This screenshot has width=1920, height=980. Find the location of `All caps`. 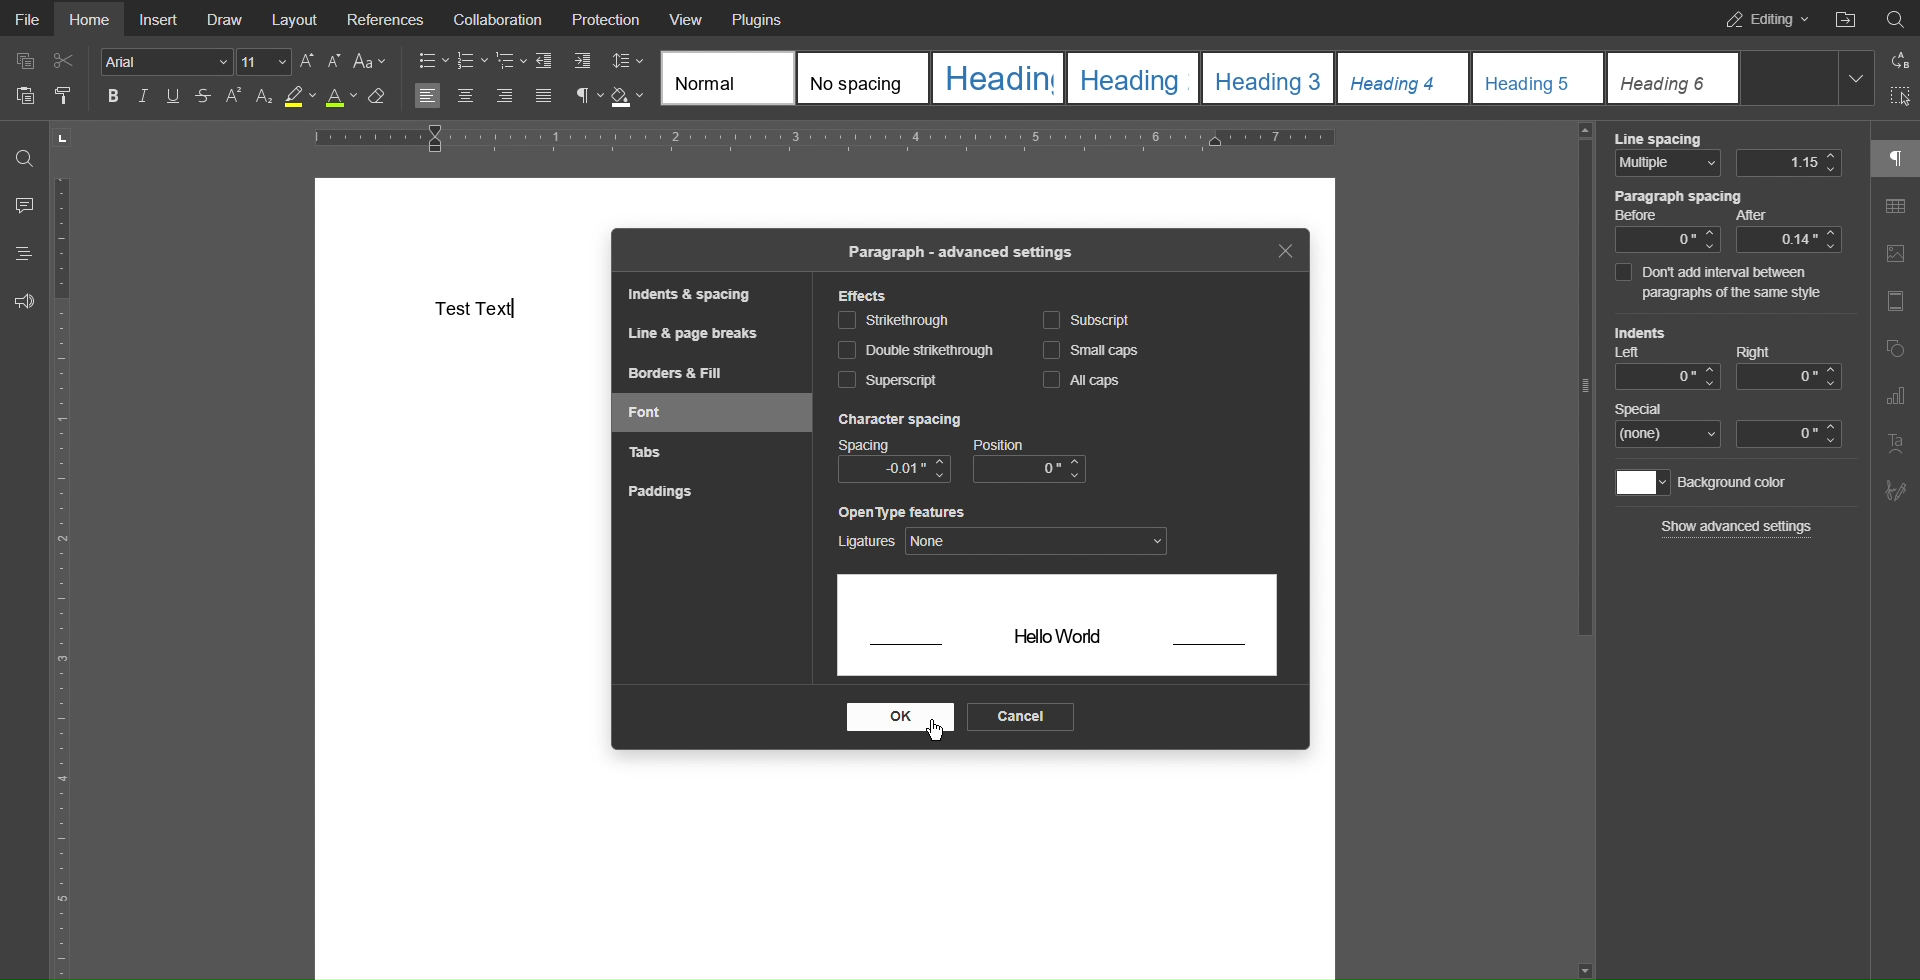

All caps is located at coordinates (1077, 379).